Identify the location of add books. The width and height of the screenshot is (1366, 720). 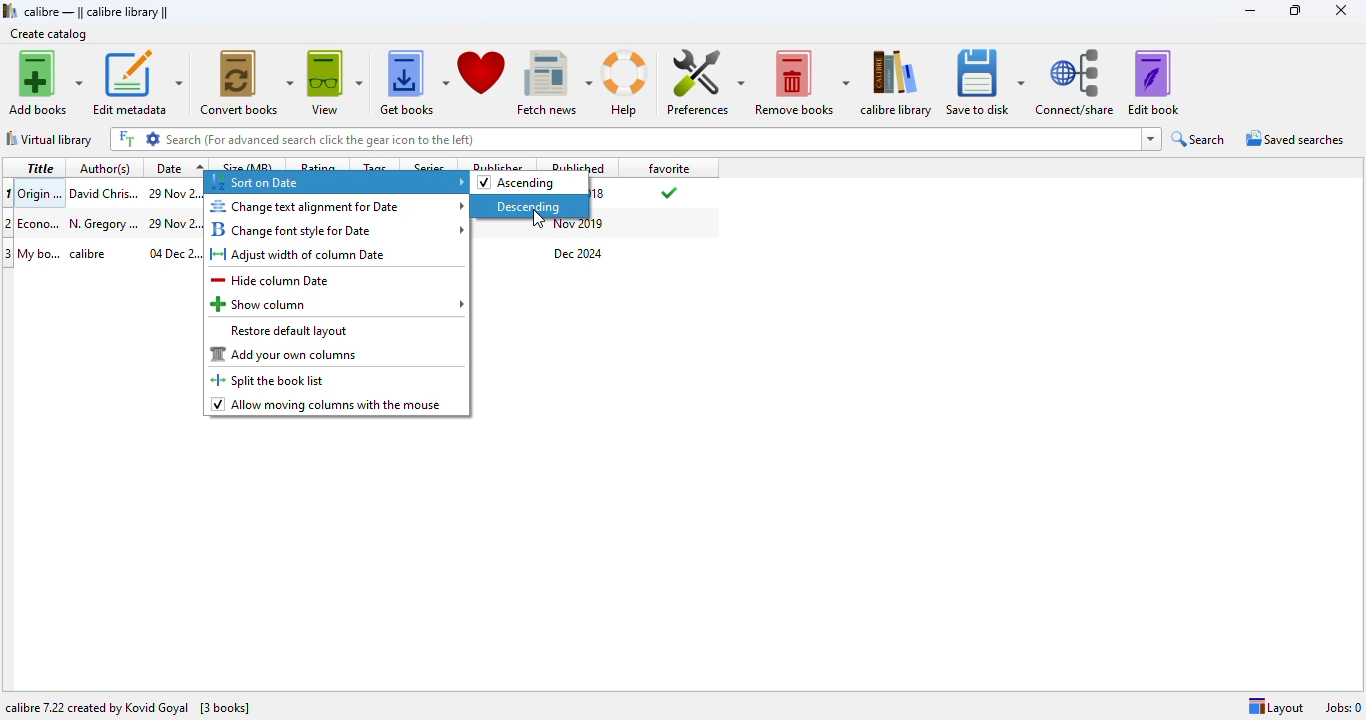
(47, 83).